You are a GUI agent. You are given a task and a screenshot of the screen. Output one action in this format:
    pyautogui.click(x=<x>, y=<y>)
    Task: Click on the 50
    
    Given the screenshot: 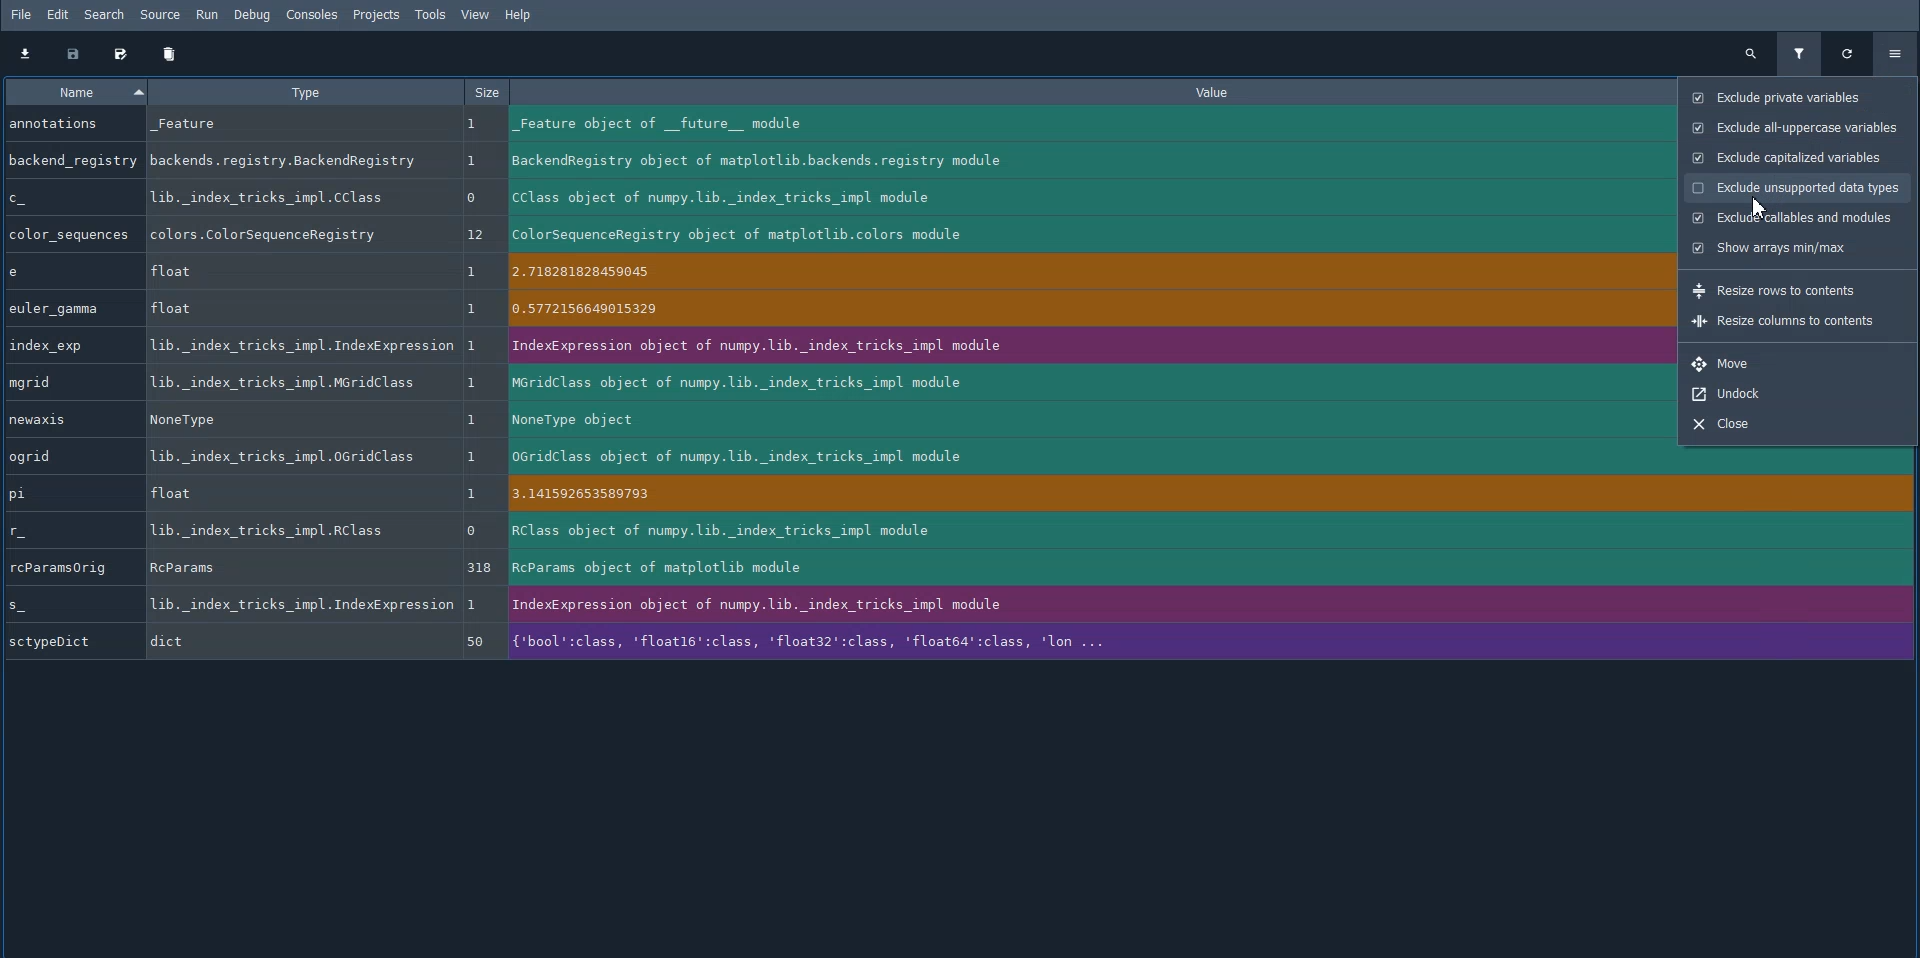 What is the action you would take?
    pyautogui.click(x=476, y=642)
    